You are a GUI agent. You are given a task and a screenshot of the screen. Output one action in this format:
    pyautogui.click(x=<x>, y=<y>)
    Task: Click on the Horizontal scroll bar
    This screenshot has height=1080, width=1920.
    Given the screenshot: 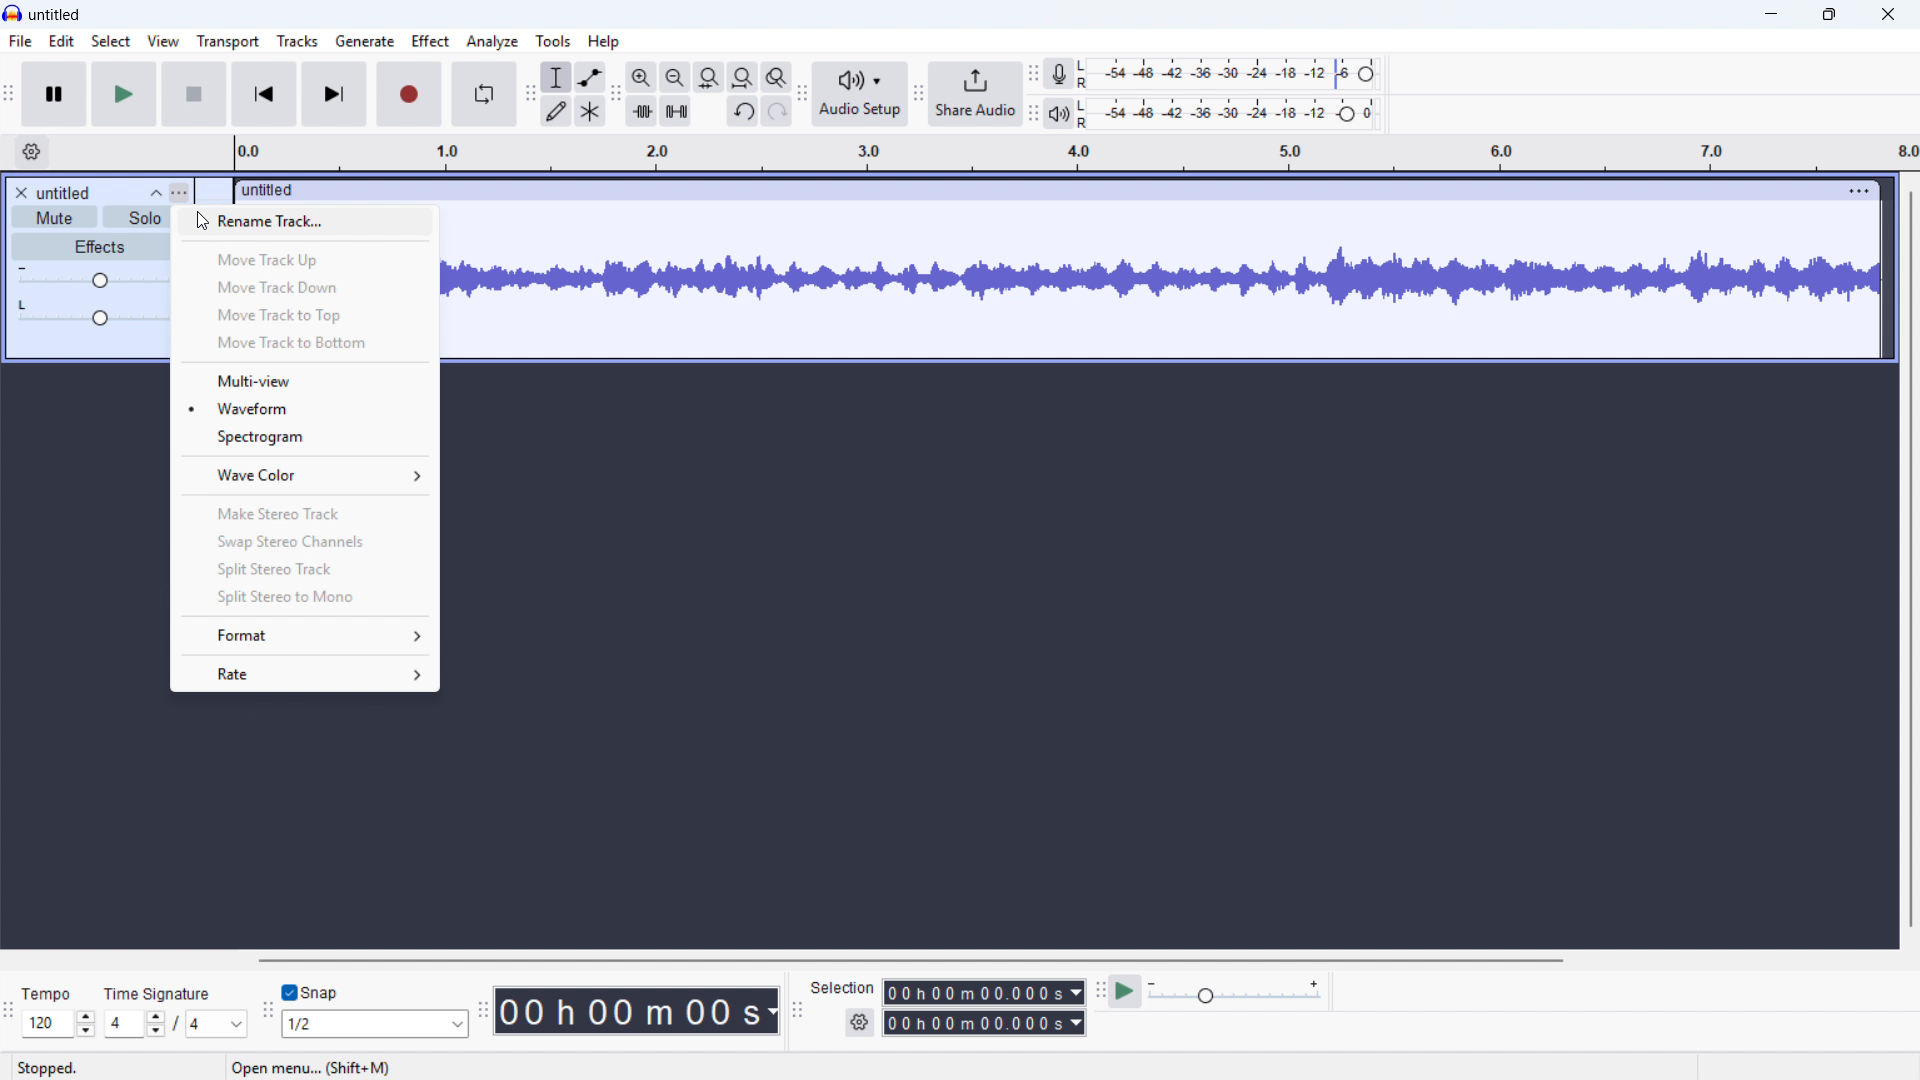 What is the action you would take?
    pyautogui.click(x=1067, y=961)
    